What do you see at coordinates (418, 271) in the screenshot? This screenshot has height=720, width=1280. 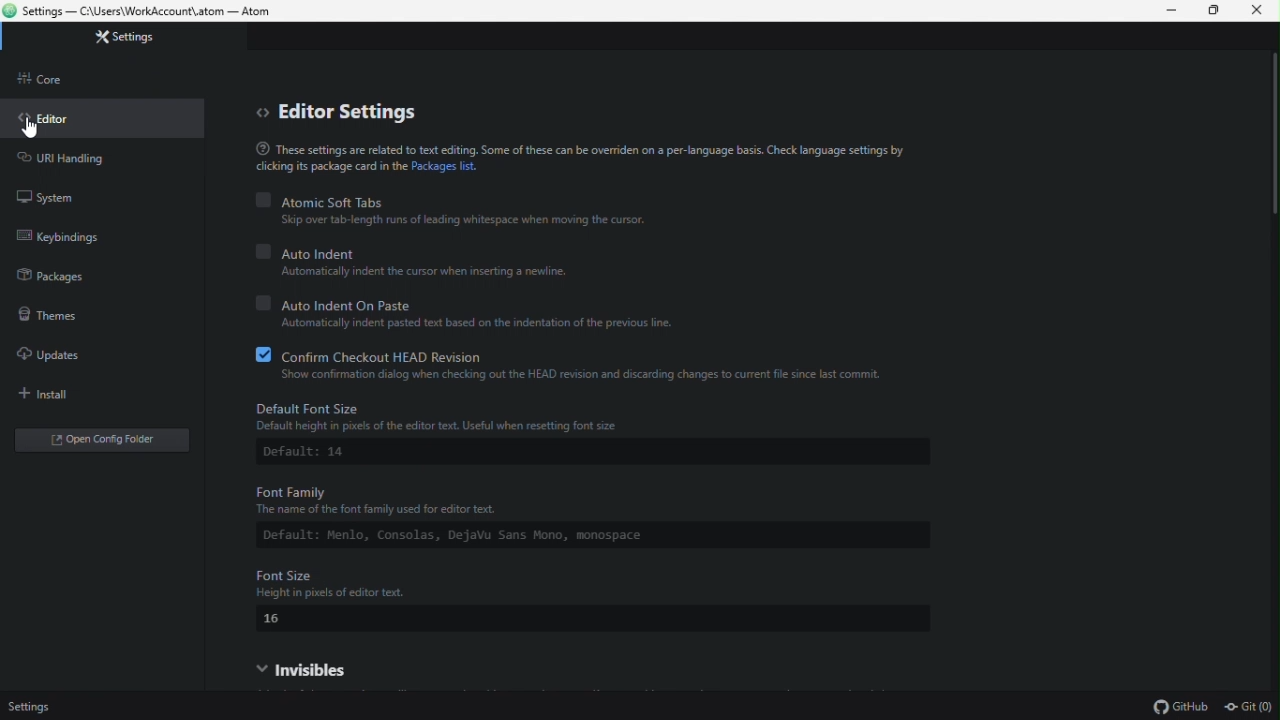 I see `Automatically indent the cursor when inserting a newline.` at bounding box center [418, 271].